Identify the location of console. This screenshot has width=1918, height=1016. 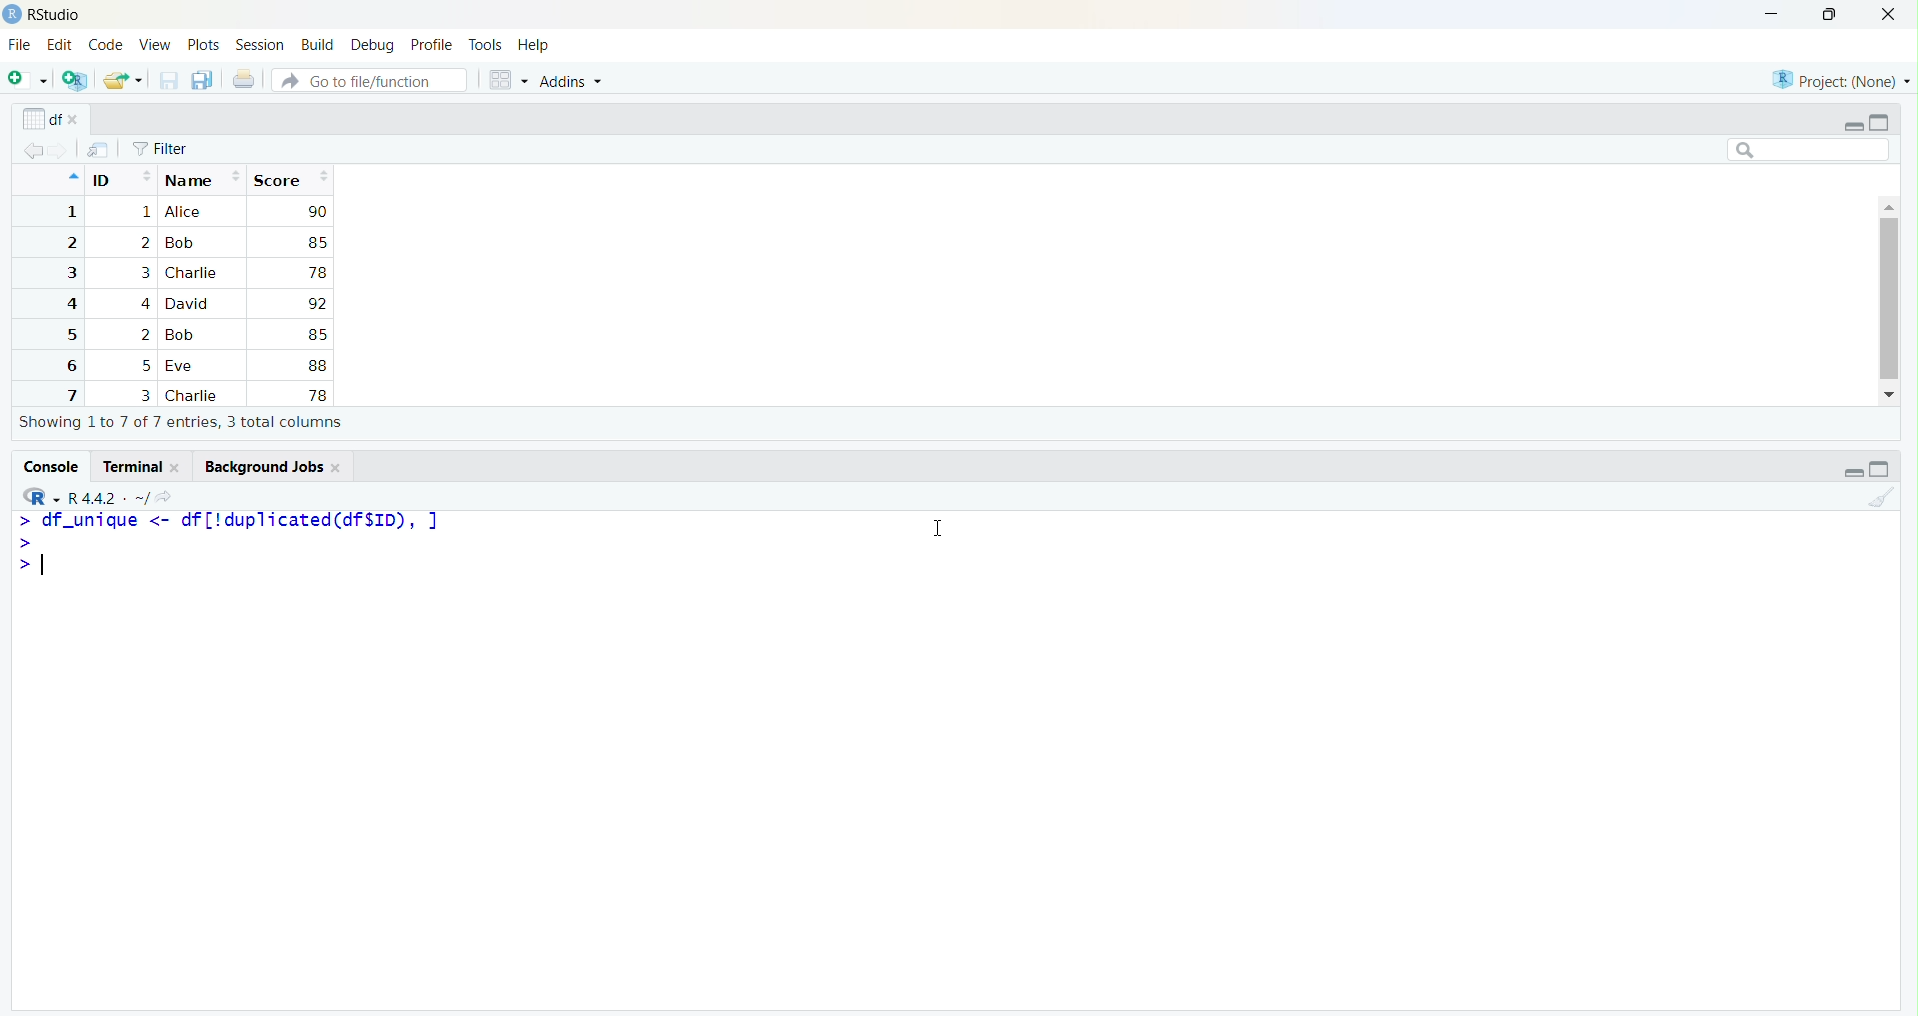
(50, 466).